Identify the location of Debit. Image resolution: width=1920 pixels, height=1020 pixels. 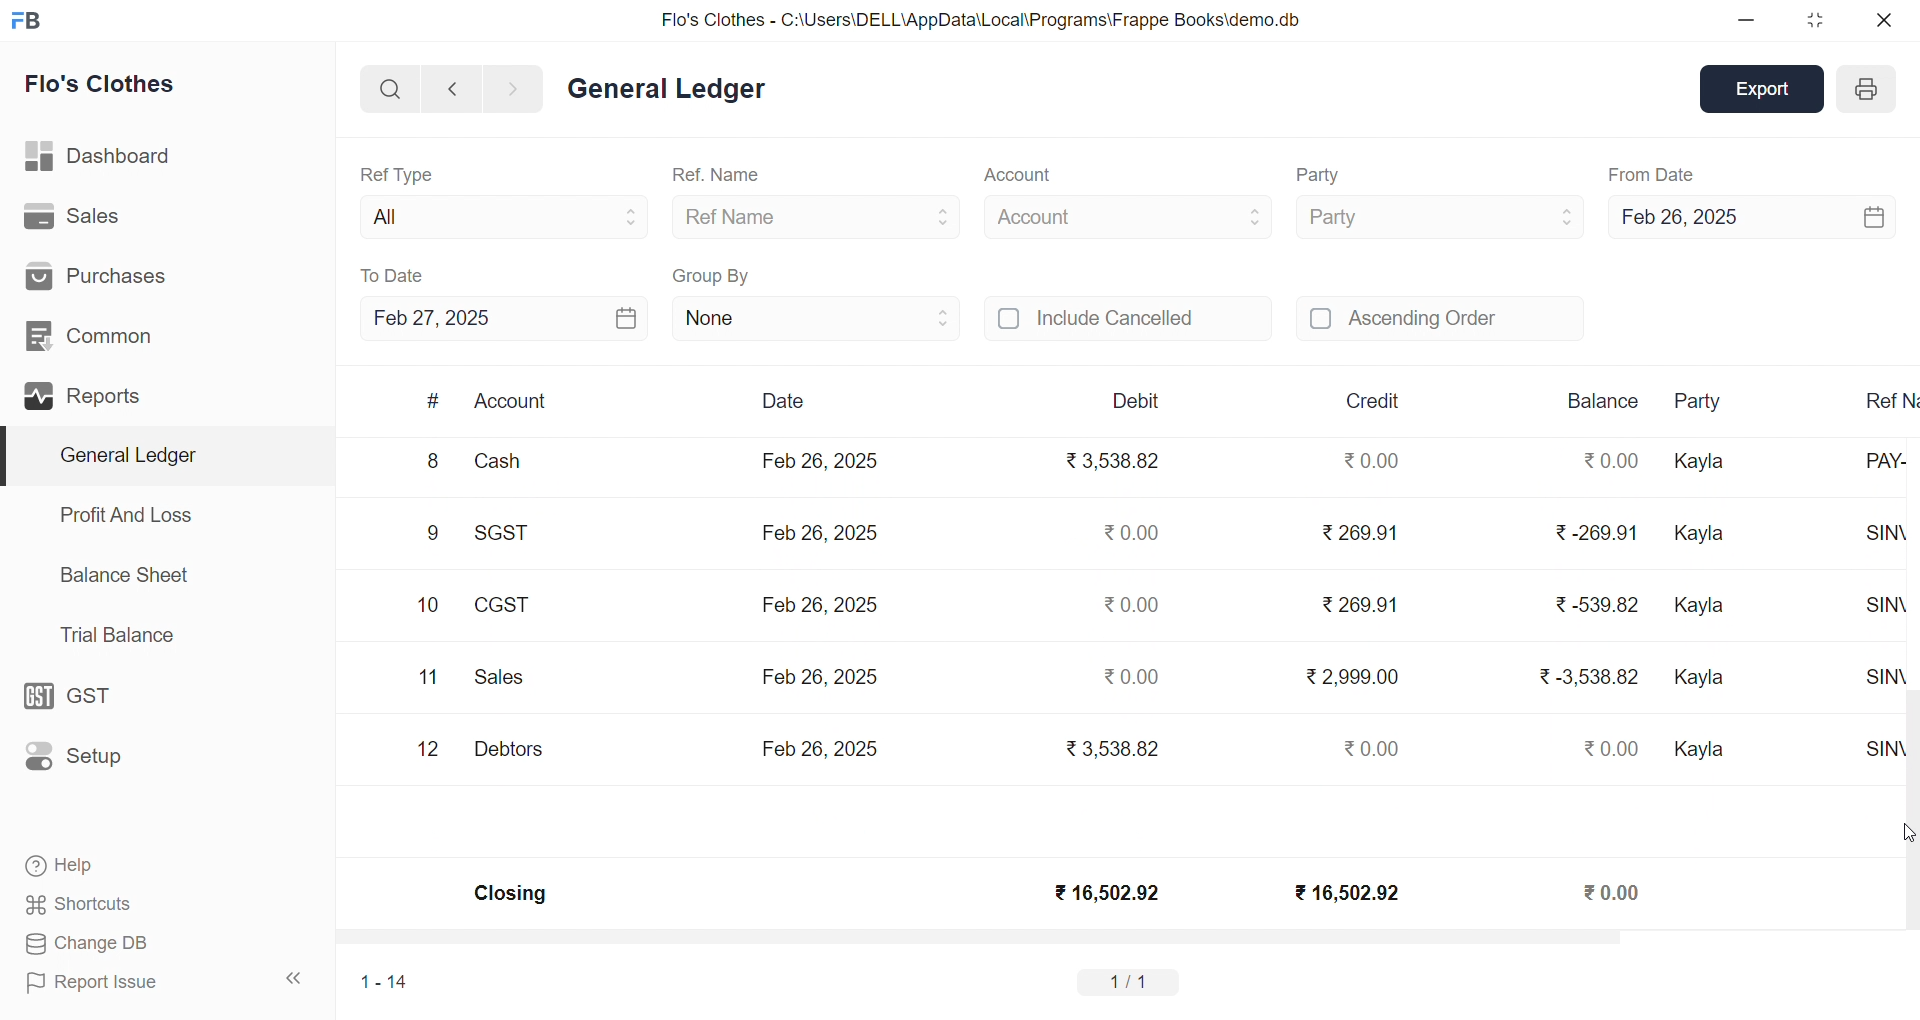
(1136, 400).